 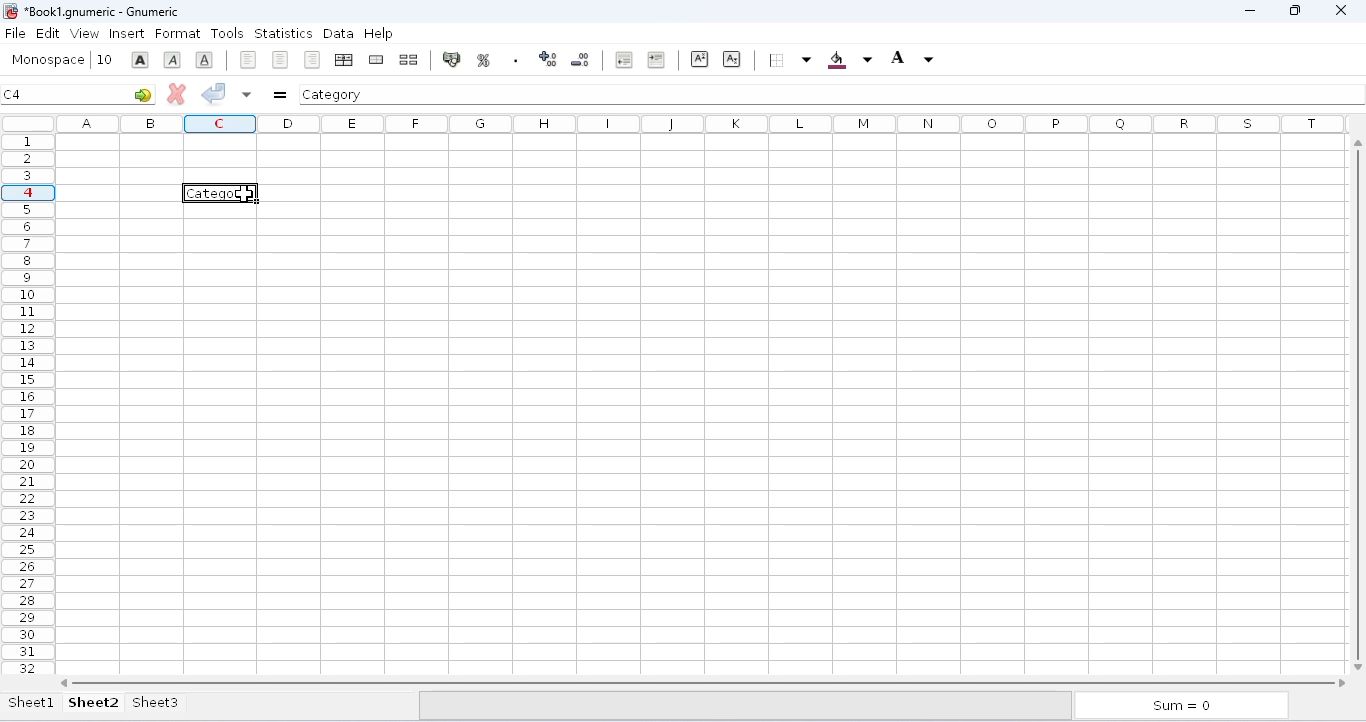 I want to click on set the format of the selected cells to include a thousands separator, so click(x=515, y=60).